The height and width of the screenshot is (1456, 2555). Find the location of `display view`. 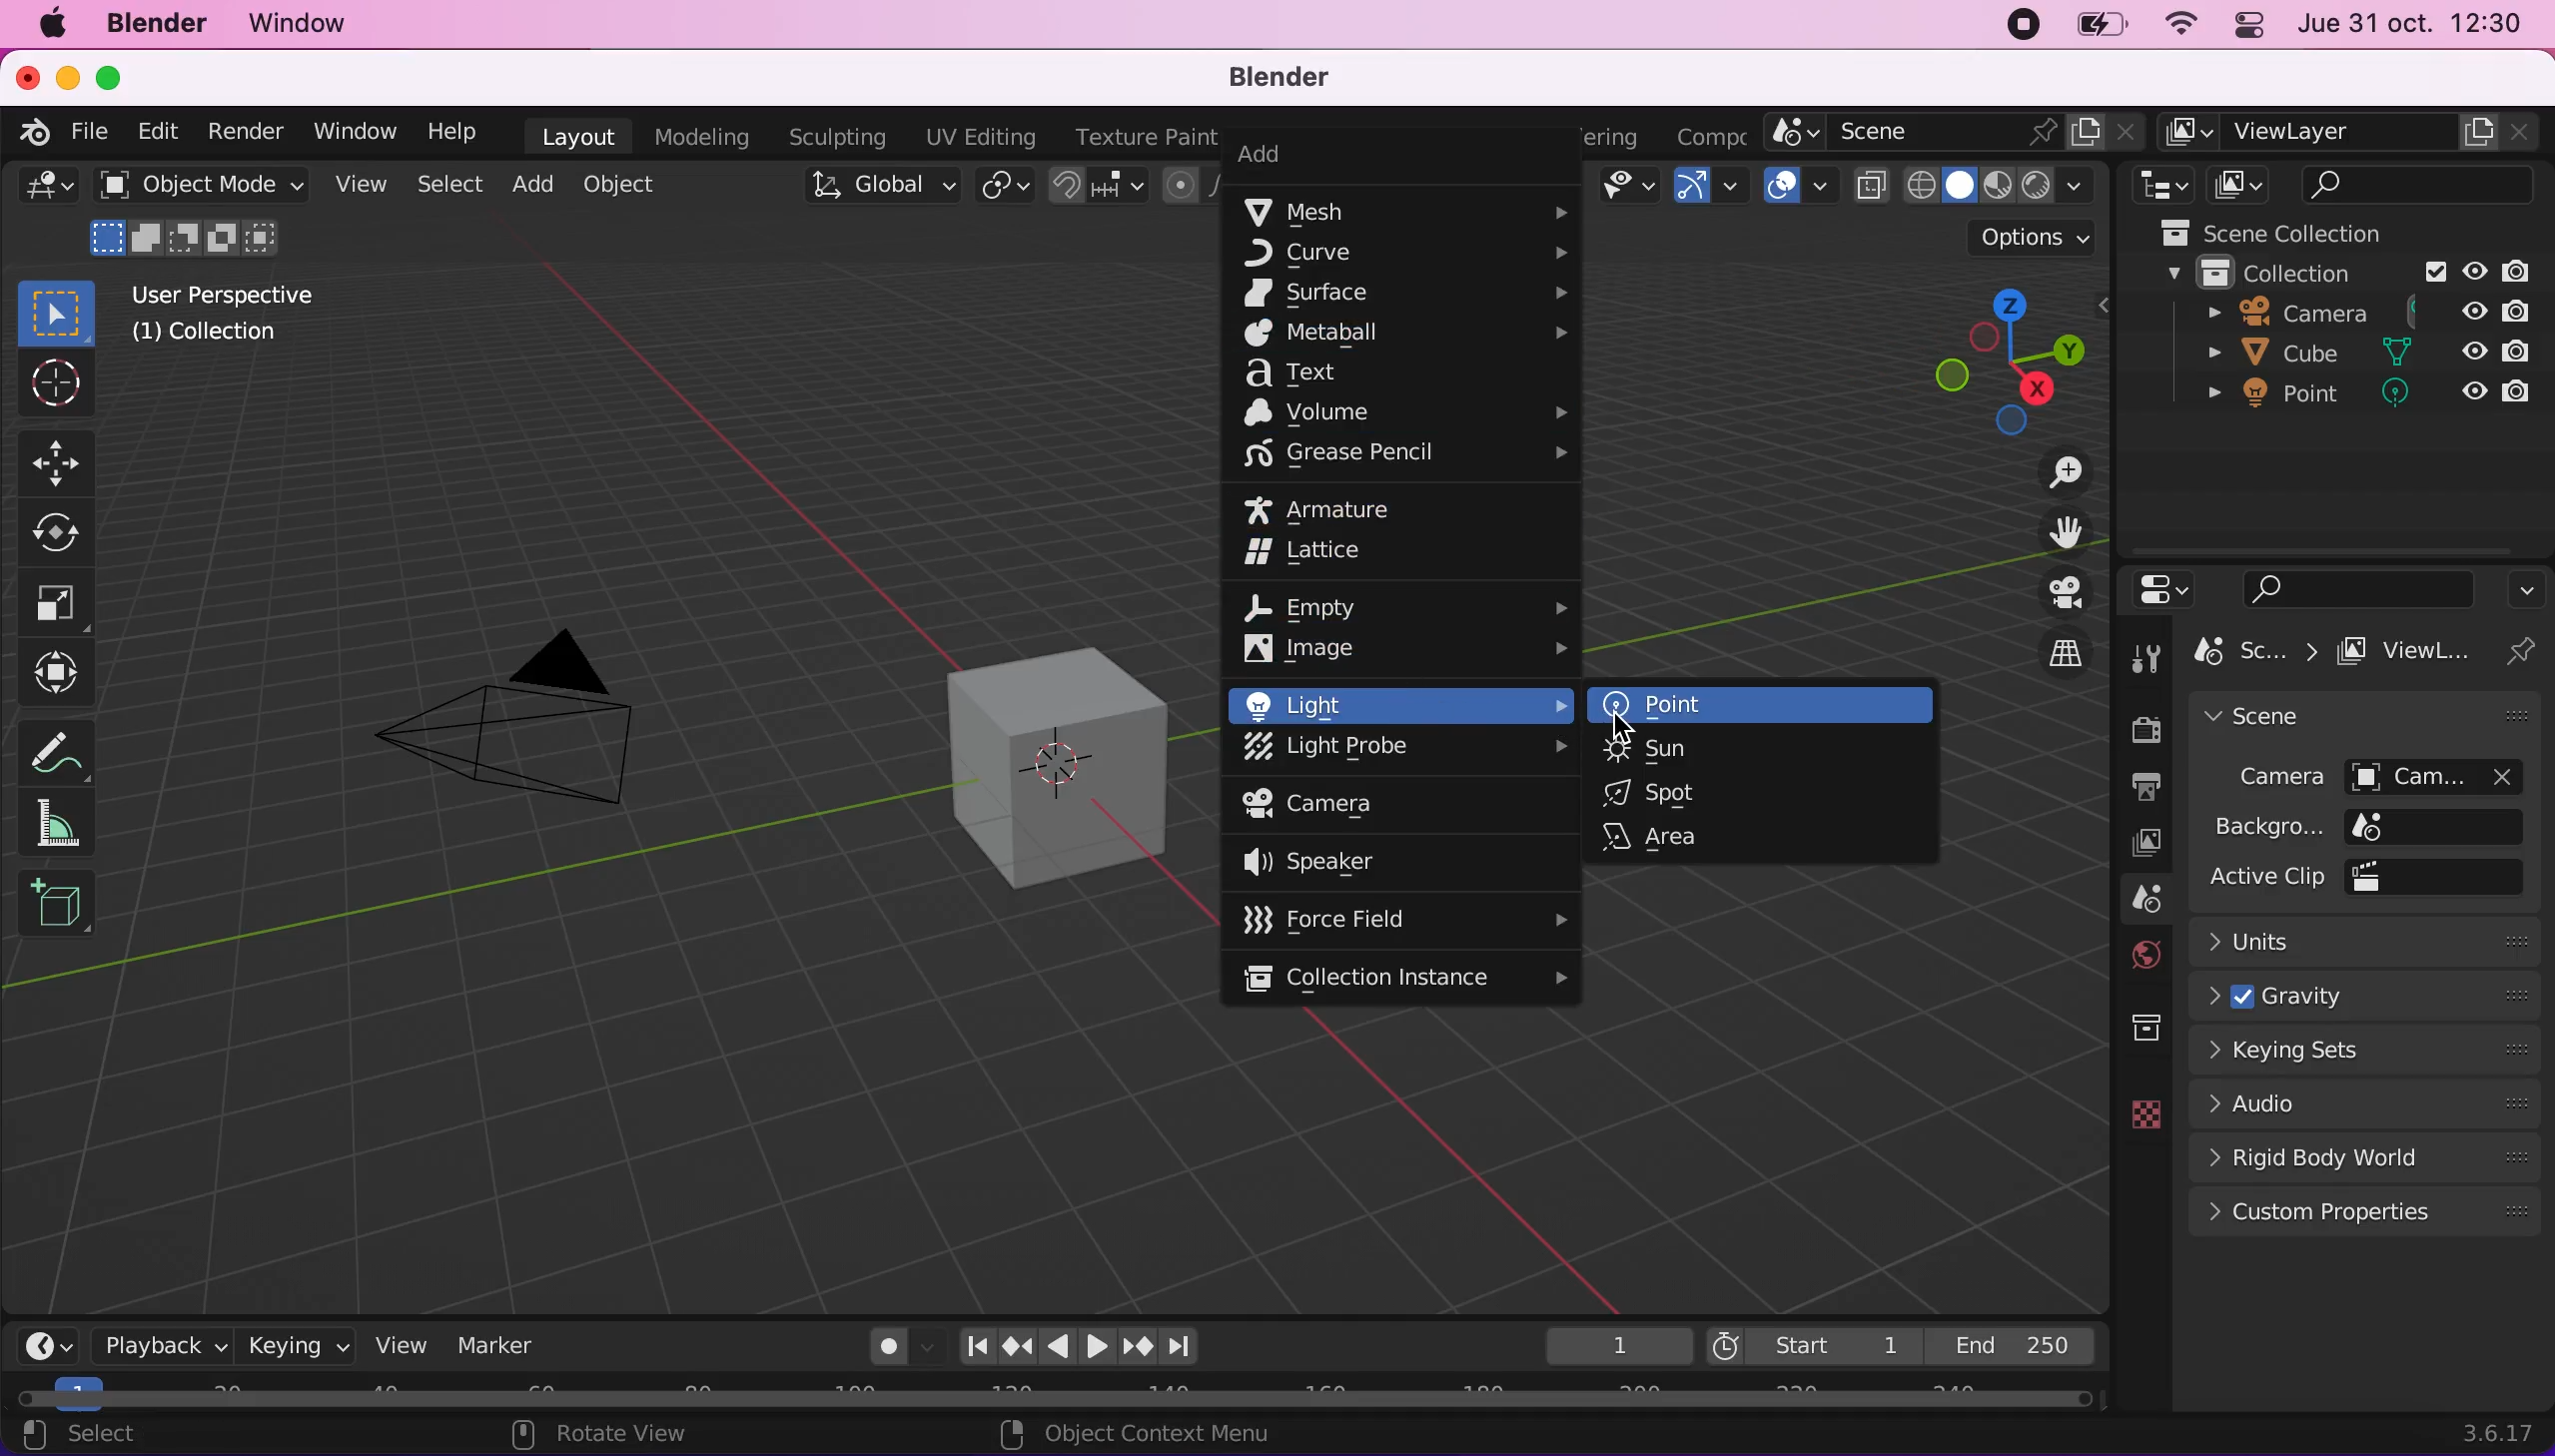

display view is located at coordinates (2241, 185).